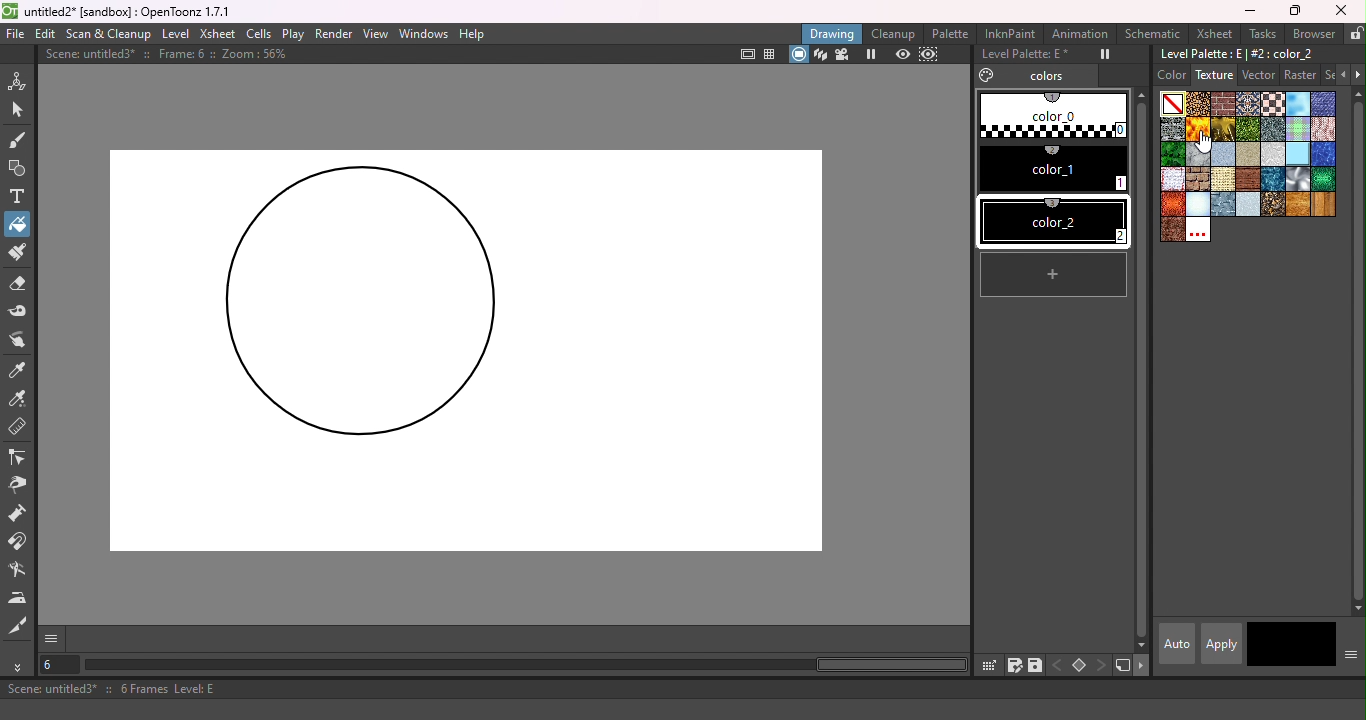  I want to click on Tasks, so click(1260, 34).